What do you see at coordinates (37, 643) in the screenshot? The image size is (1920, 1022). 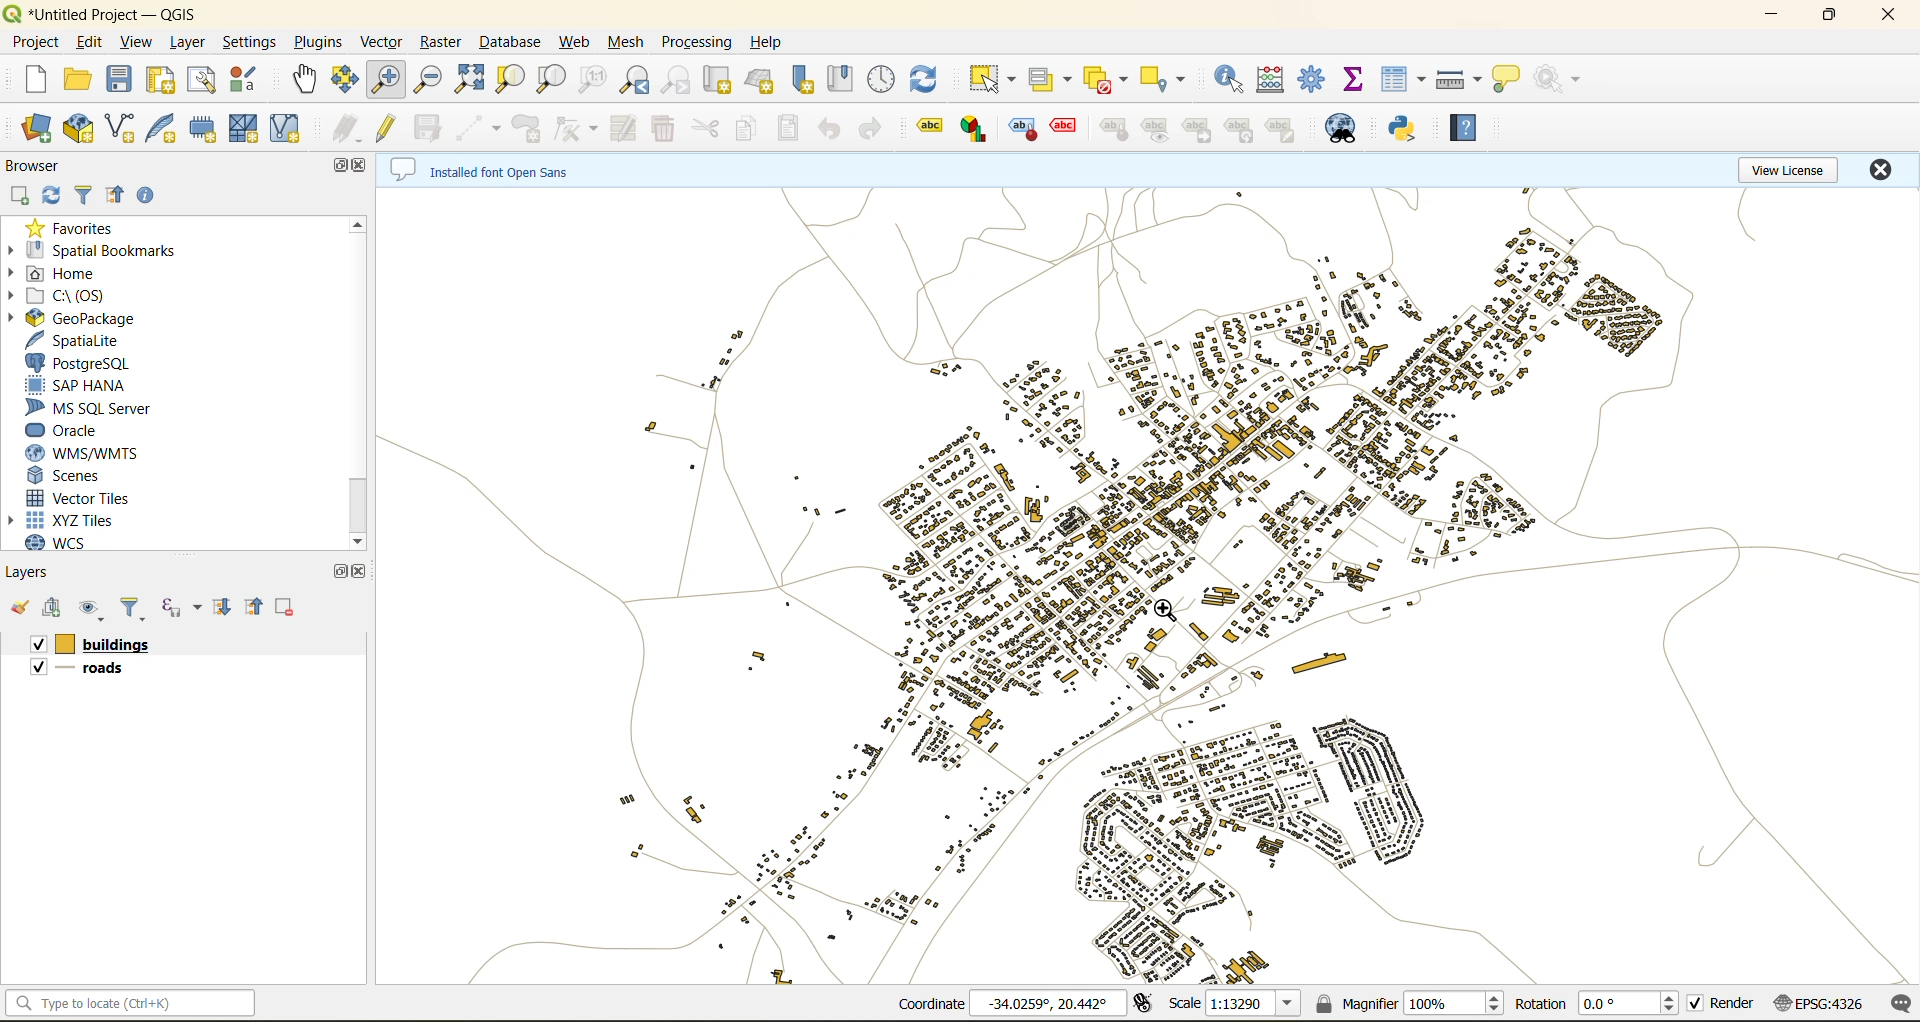 I see `Checkbox` at bounding box center [37, 643].